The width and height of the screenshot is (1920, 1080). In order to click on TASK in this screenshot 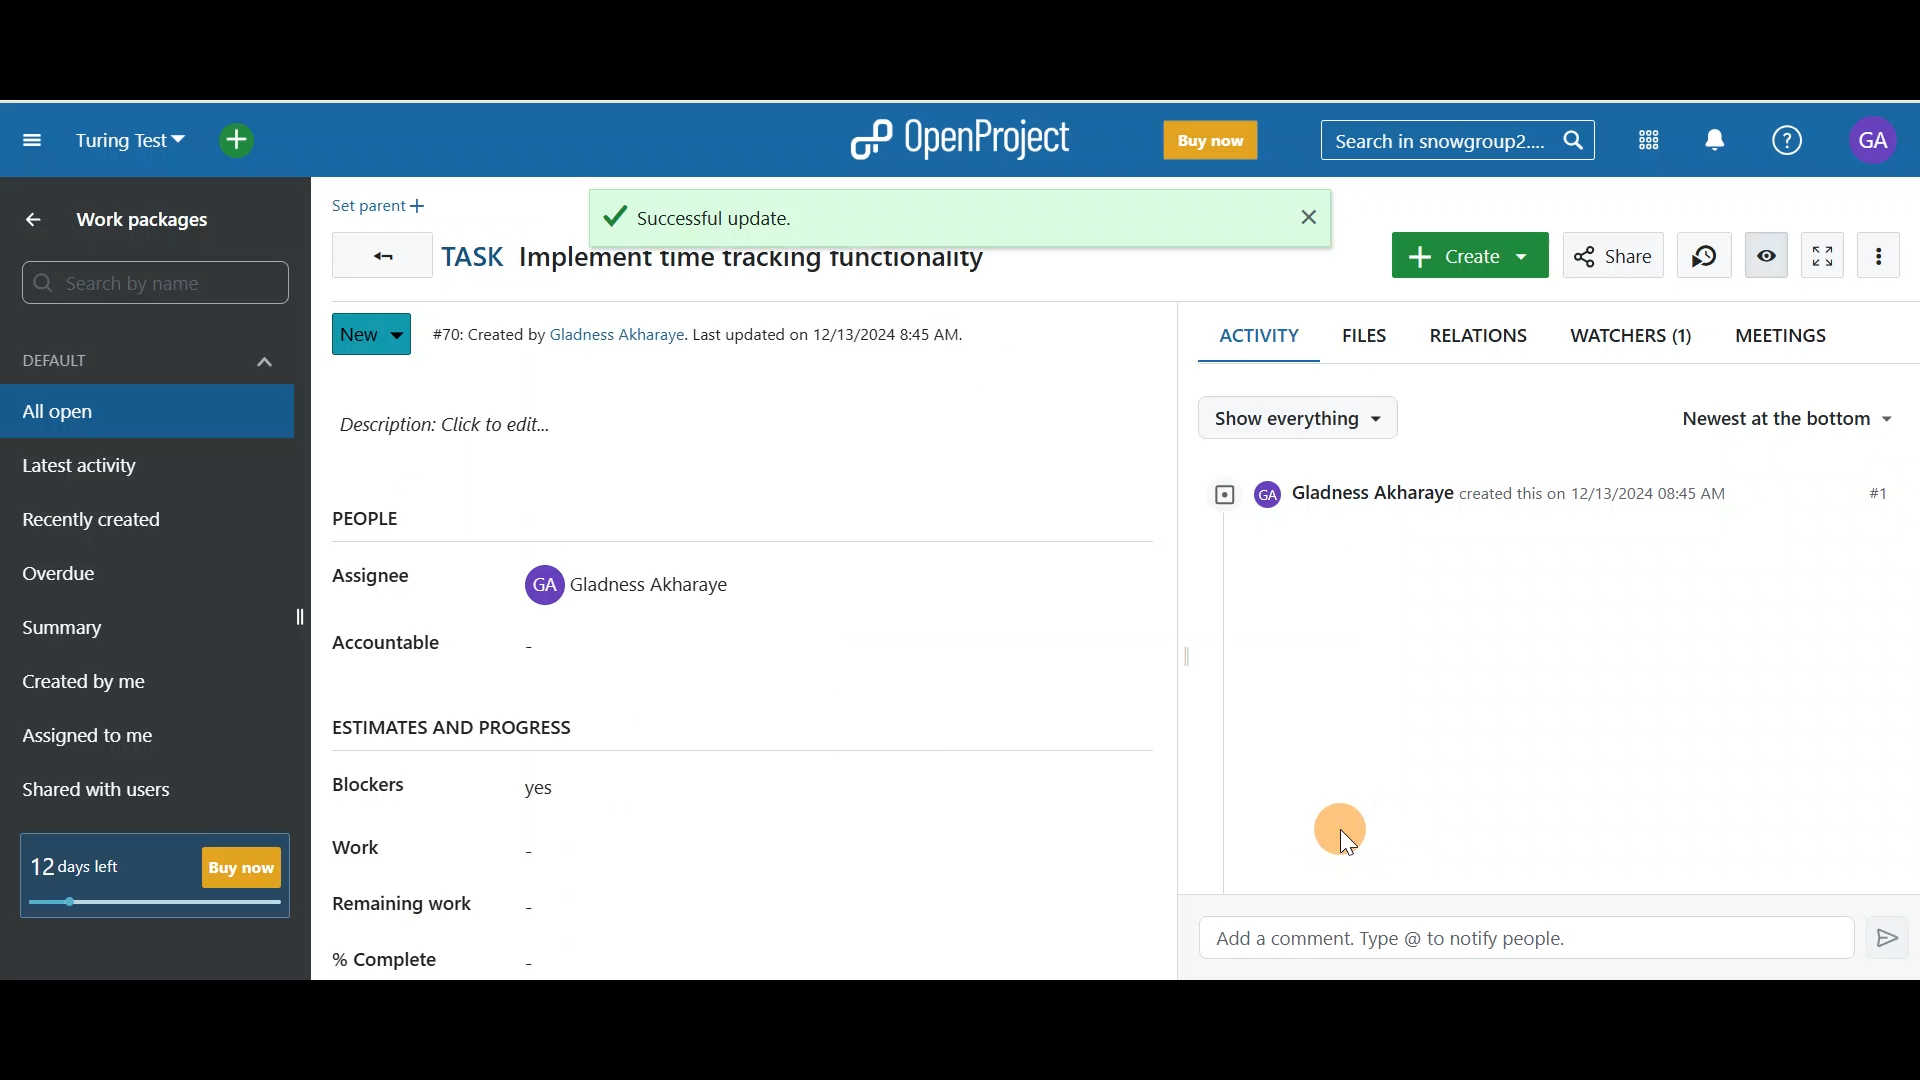, I will do `click(478, 256)`.